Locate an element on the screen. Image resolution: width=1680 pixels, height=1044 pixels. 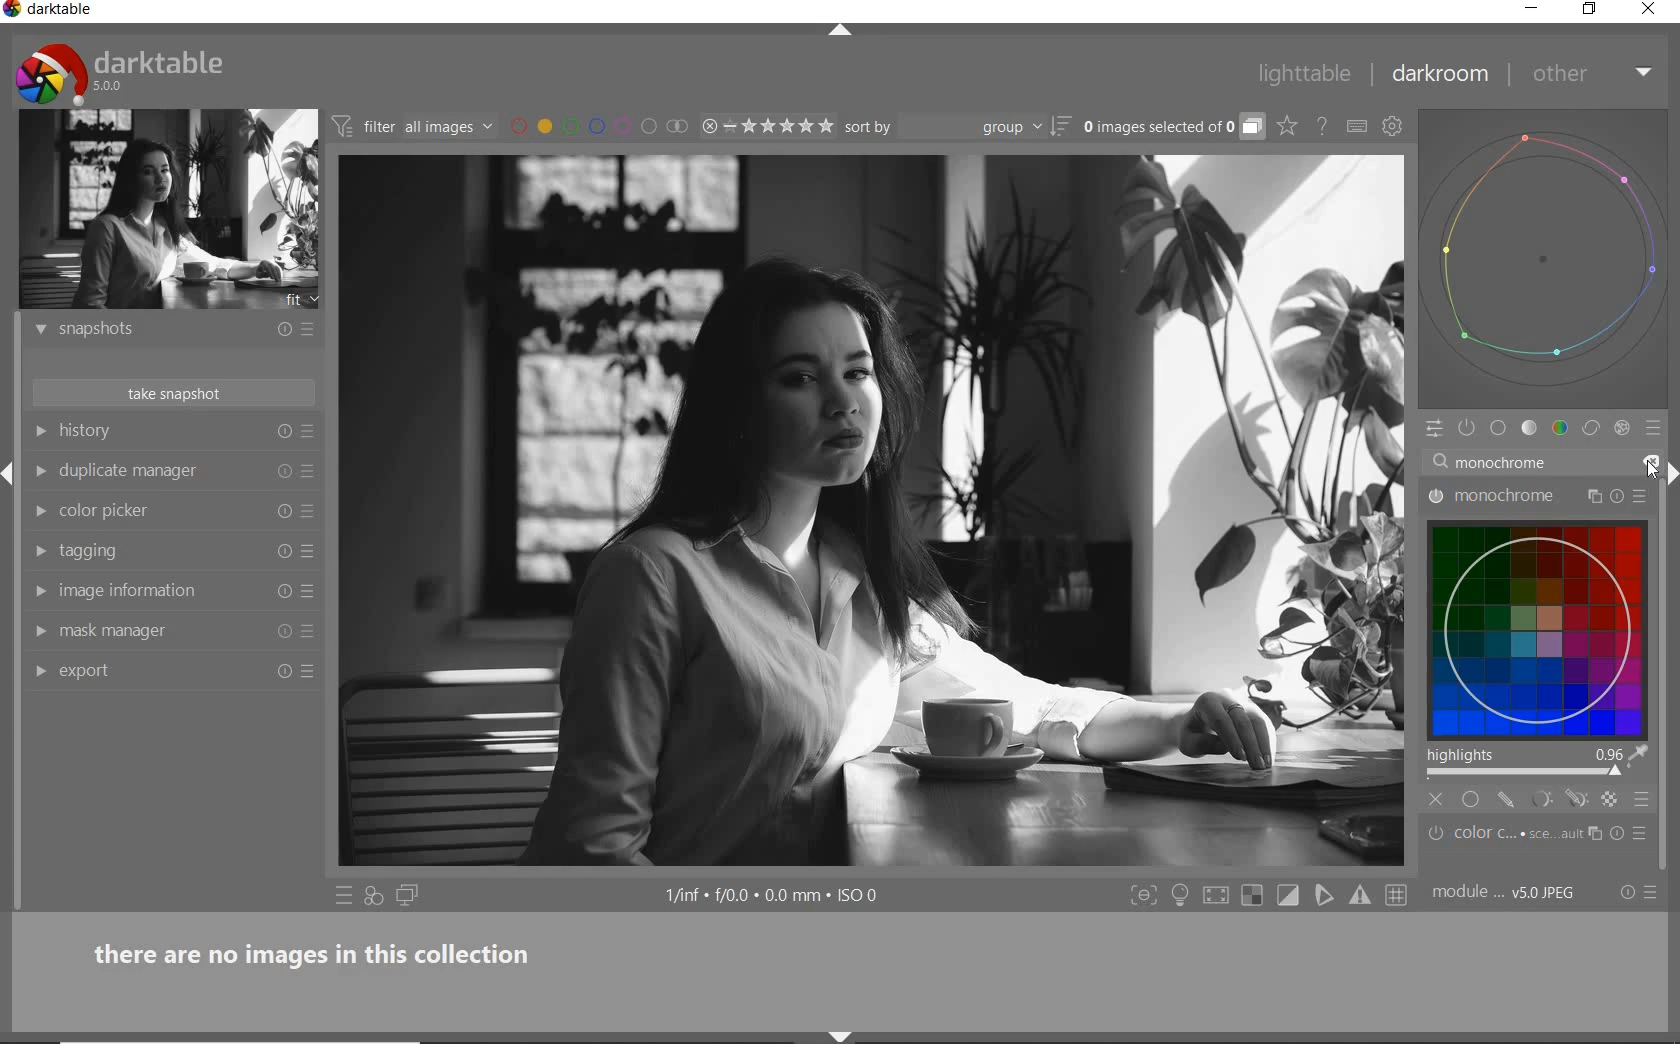
selected image is located at coordinates (870, 512).